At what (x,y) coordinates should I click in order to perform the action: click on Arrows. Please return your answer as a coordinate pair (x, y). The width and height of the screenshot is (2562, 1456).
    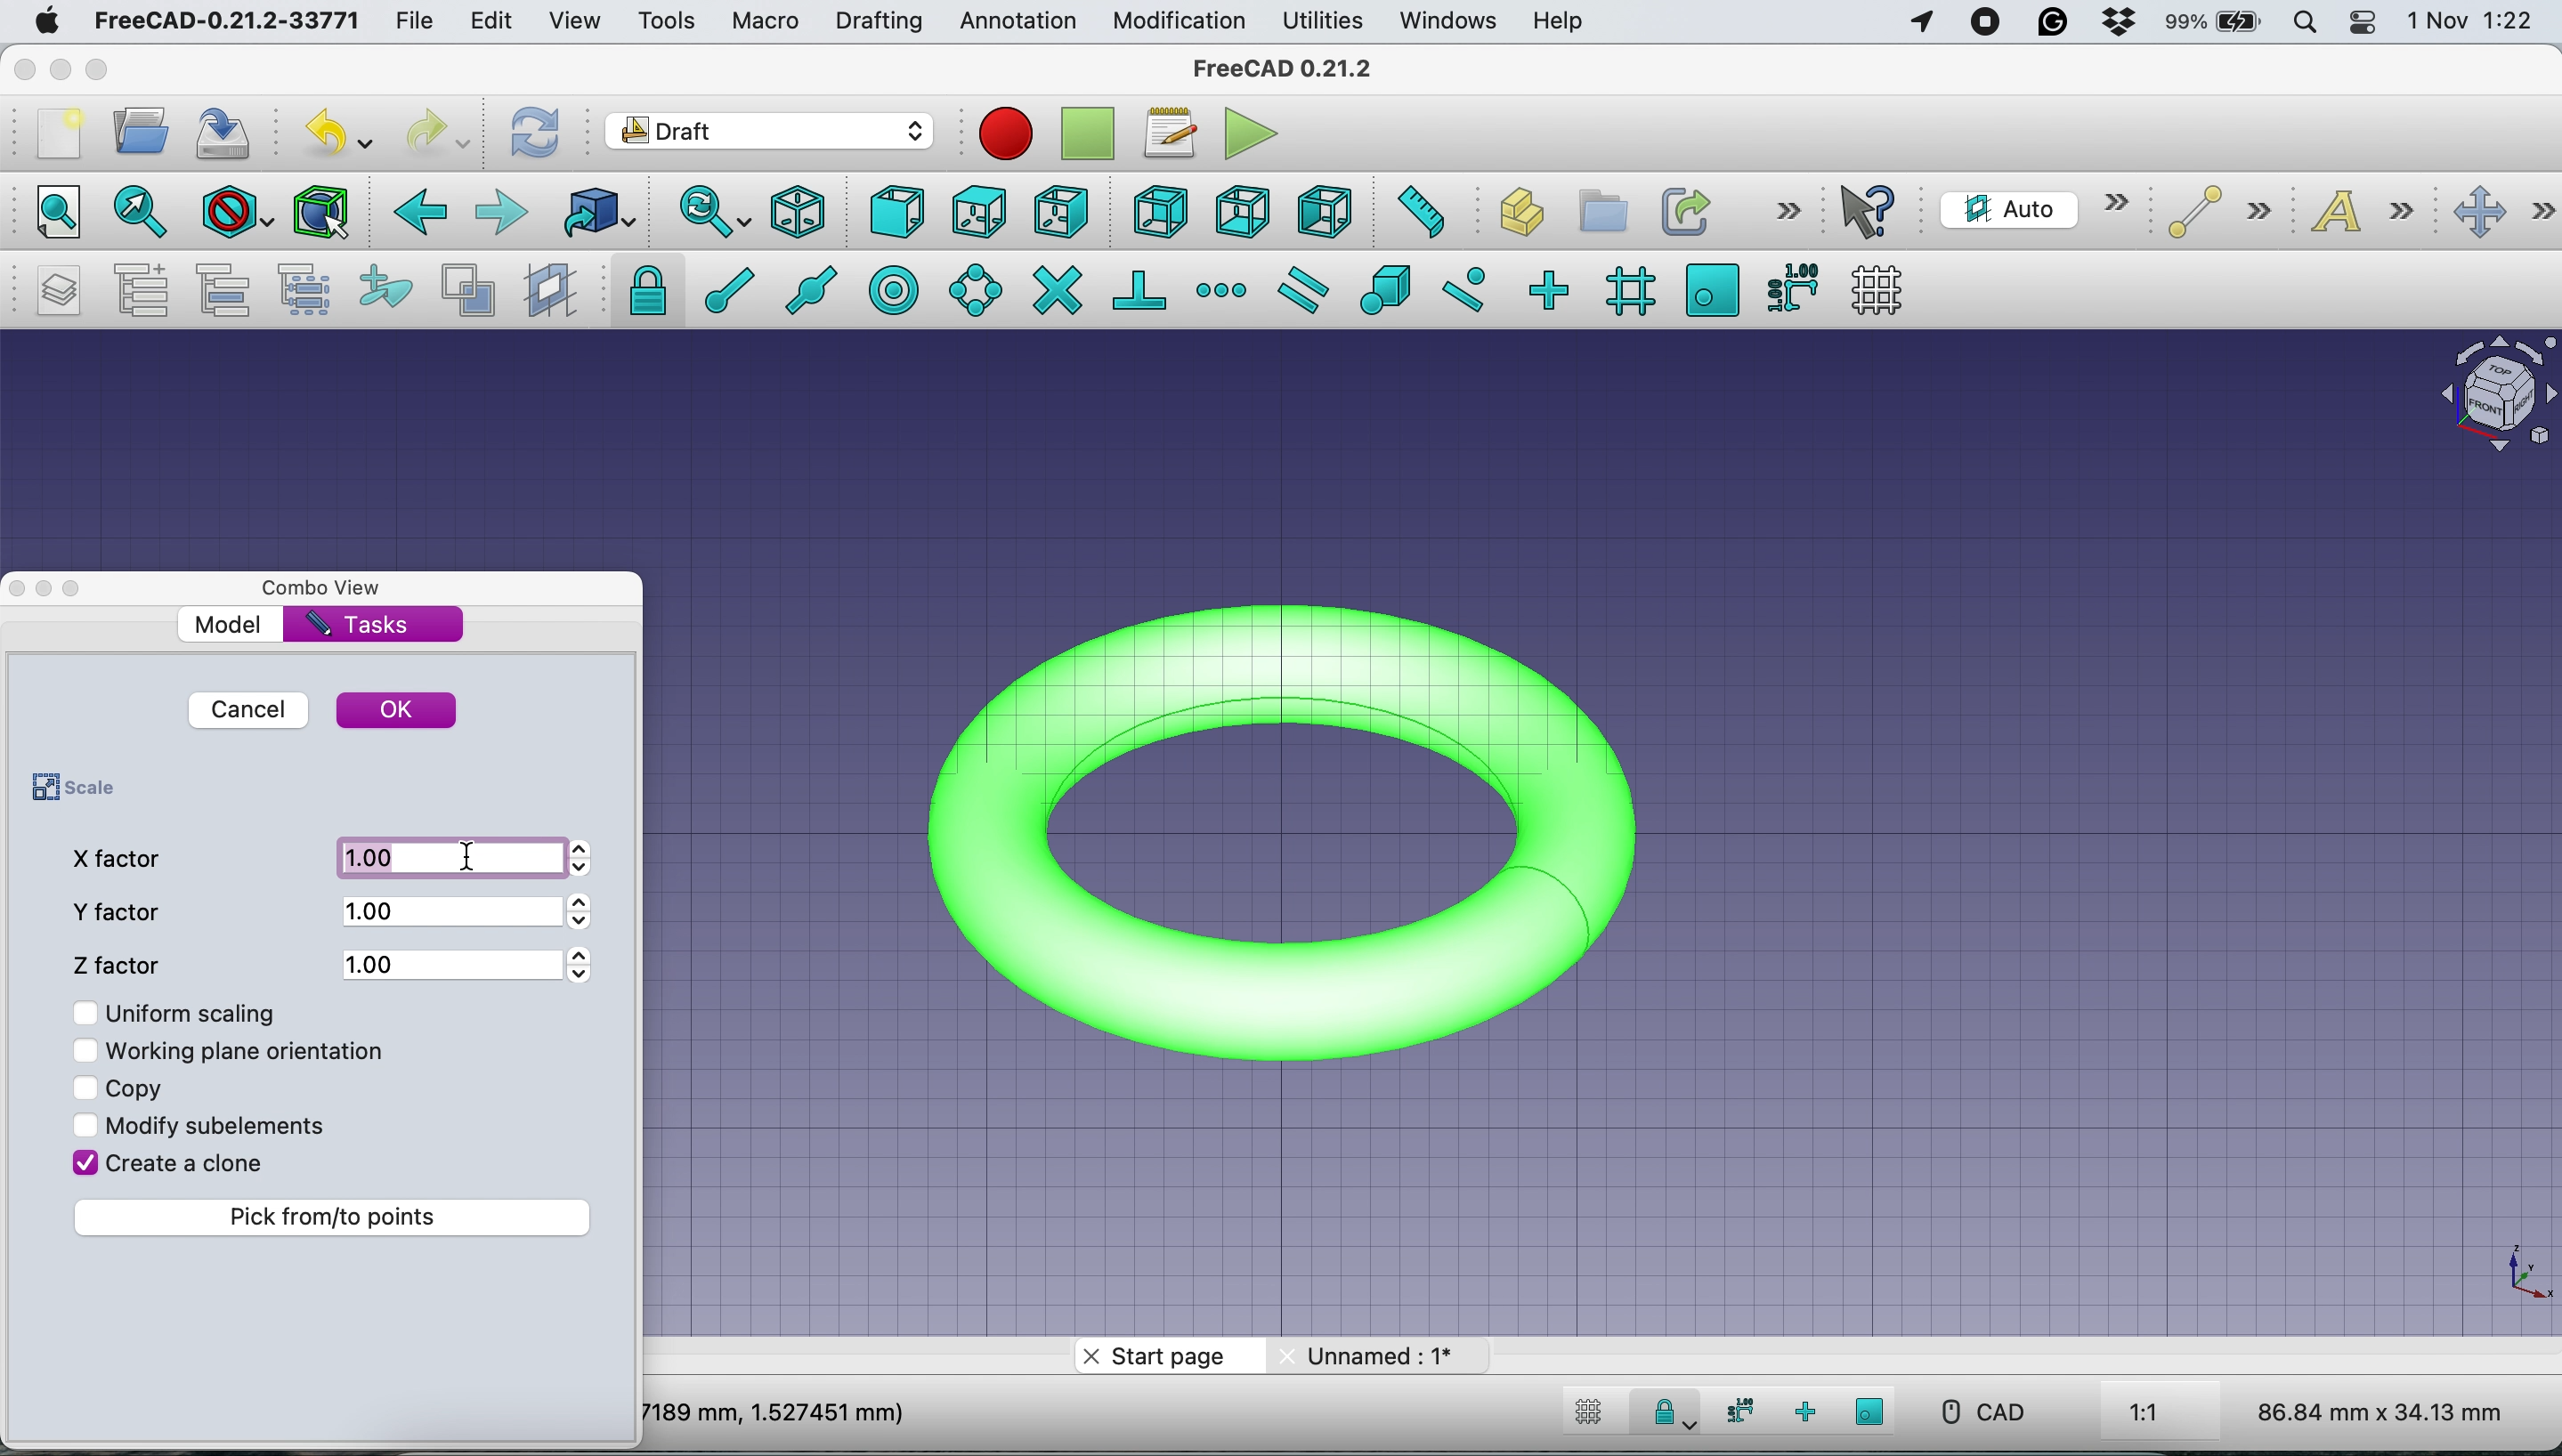
    Looking at the image, I should click on (587, 914).